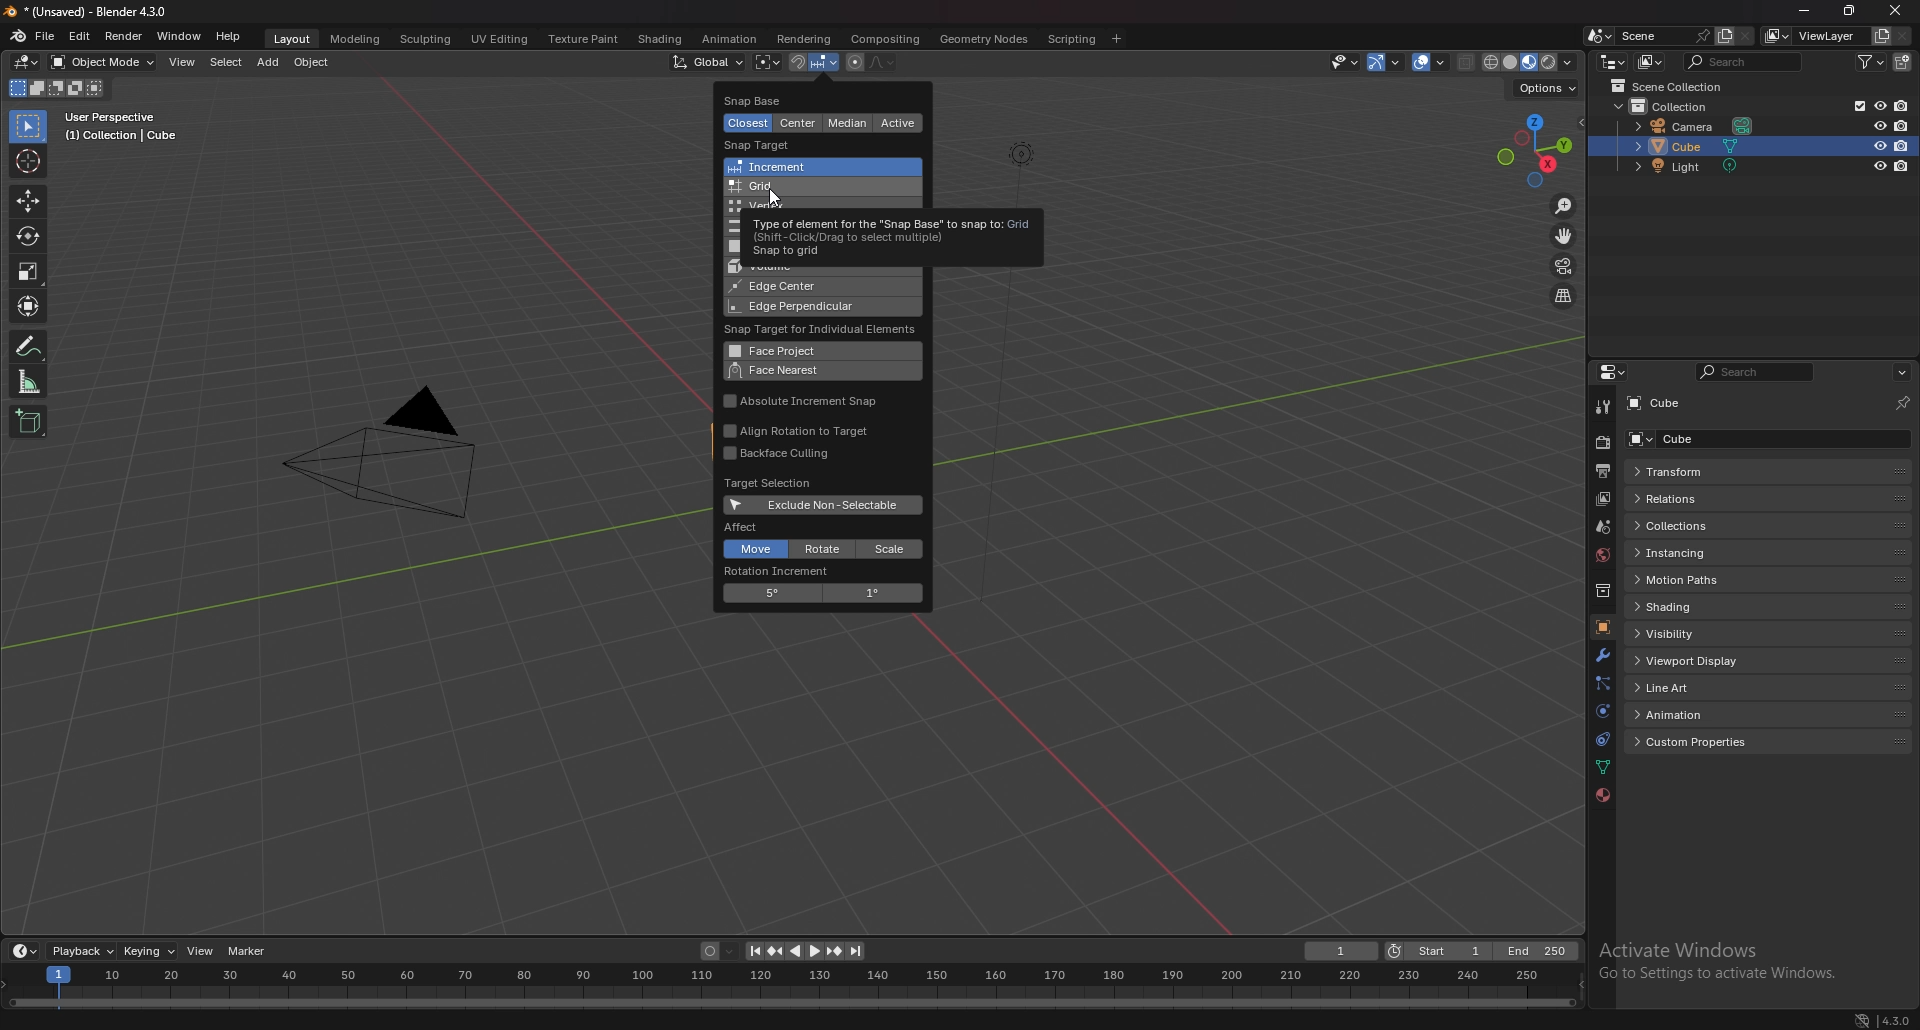 The width and height of the screenshot is (1920, 1030). What do you see at coordinates (1346, 63) in the screenshot?
I see `selectibility and visibility` at bounding box center [1346, 63].